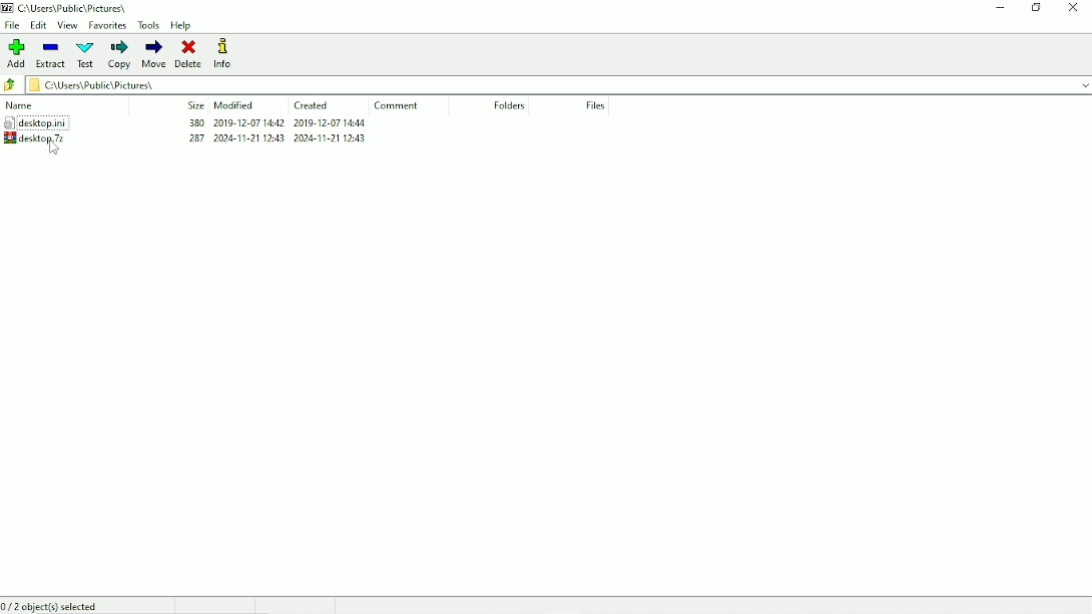 This screenshot has width=1092, height=614. Describe the element at coordinates (330, 122) in the screenshot. I see `2019-12-07-14.44` at that location.